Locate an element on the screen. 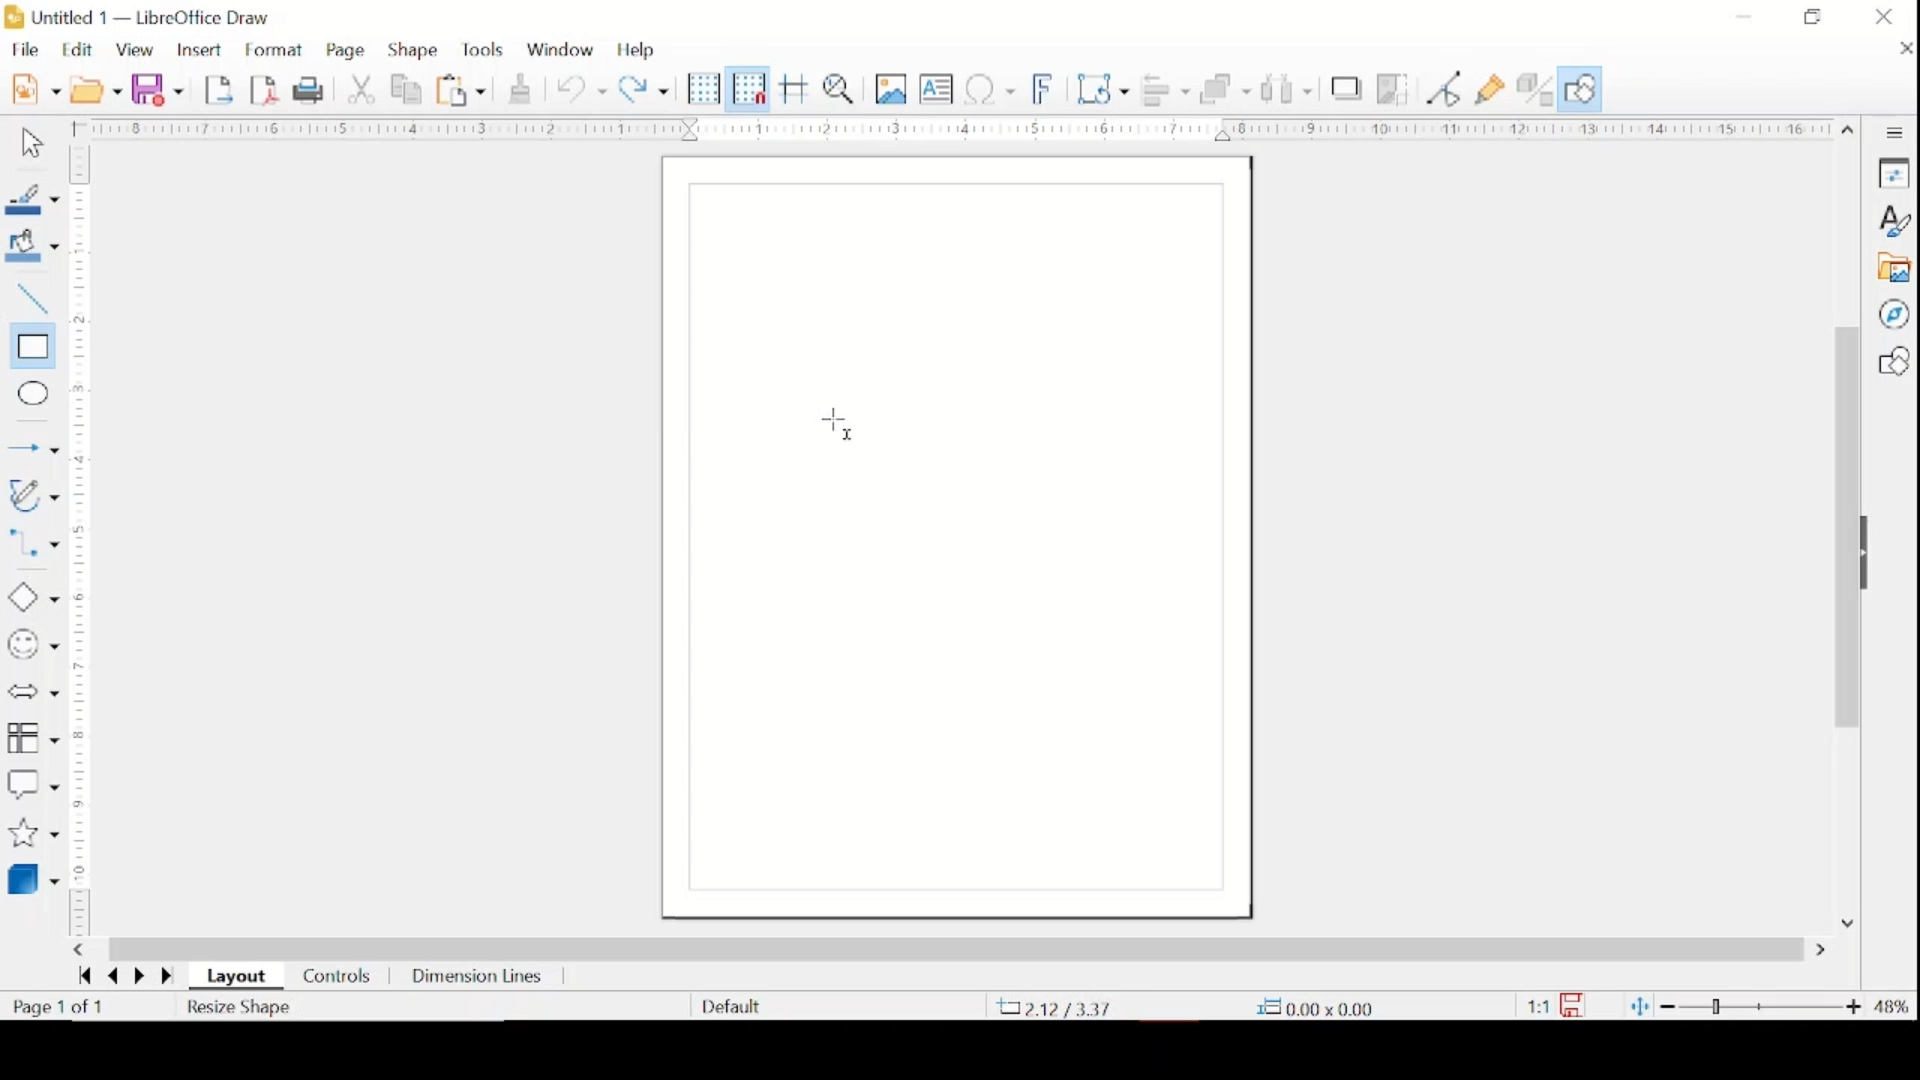 This screenshot has height=1080, width=1920. untitled 1 - libreoffice draw is located at coordinates (141, 19).